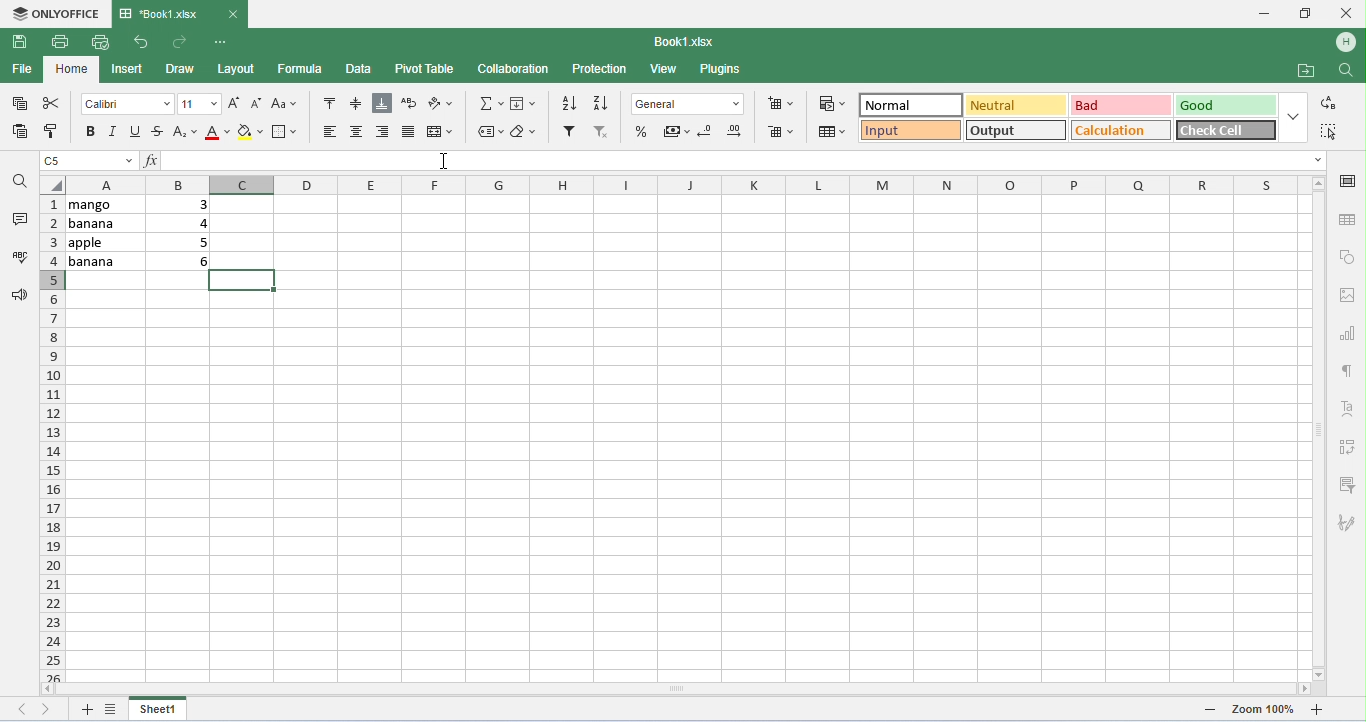 Image resolution: width=1366 pixels, height=722 pixels. What do you see at coordinates (1345, 69) in the screenshot?
I see `find` at bounding box center [1345, 69].